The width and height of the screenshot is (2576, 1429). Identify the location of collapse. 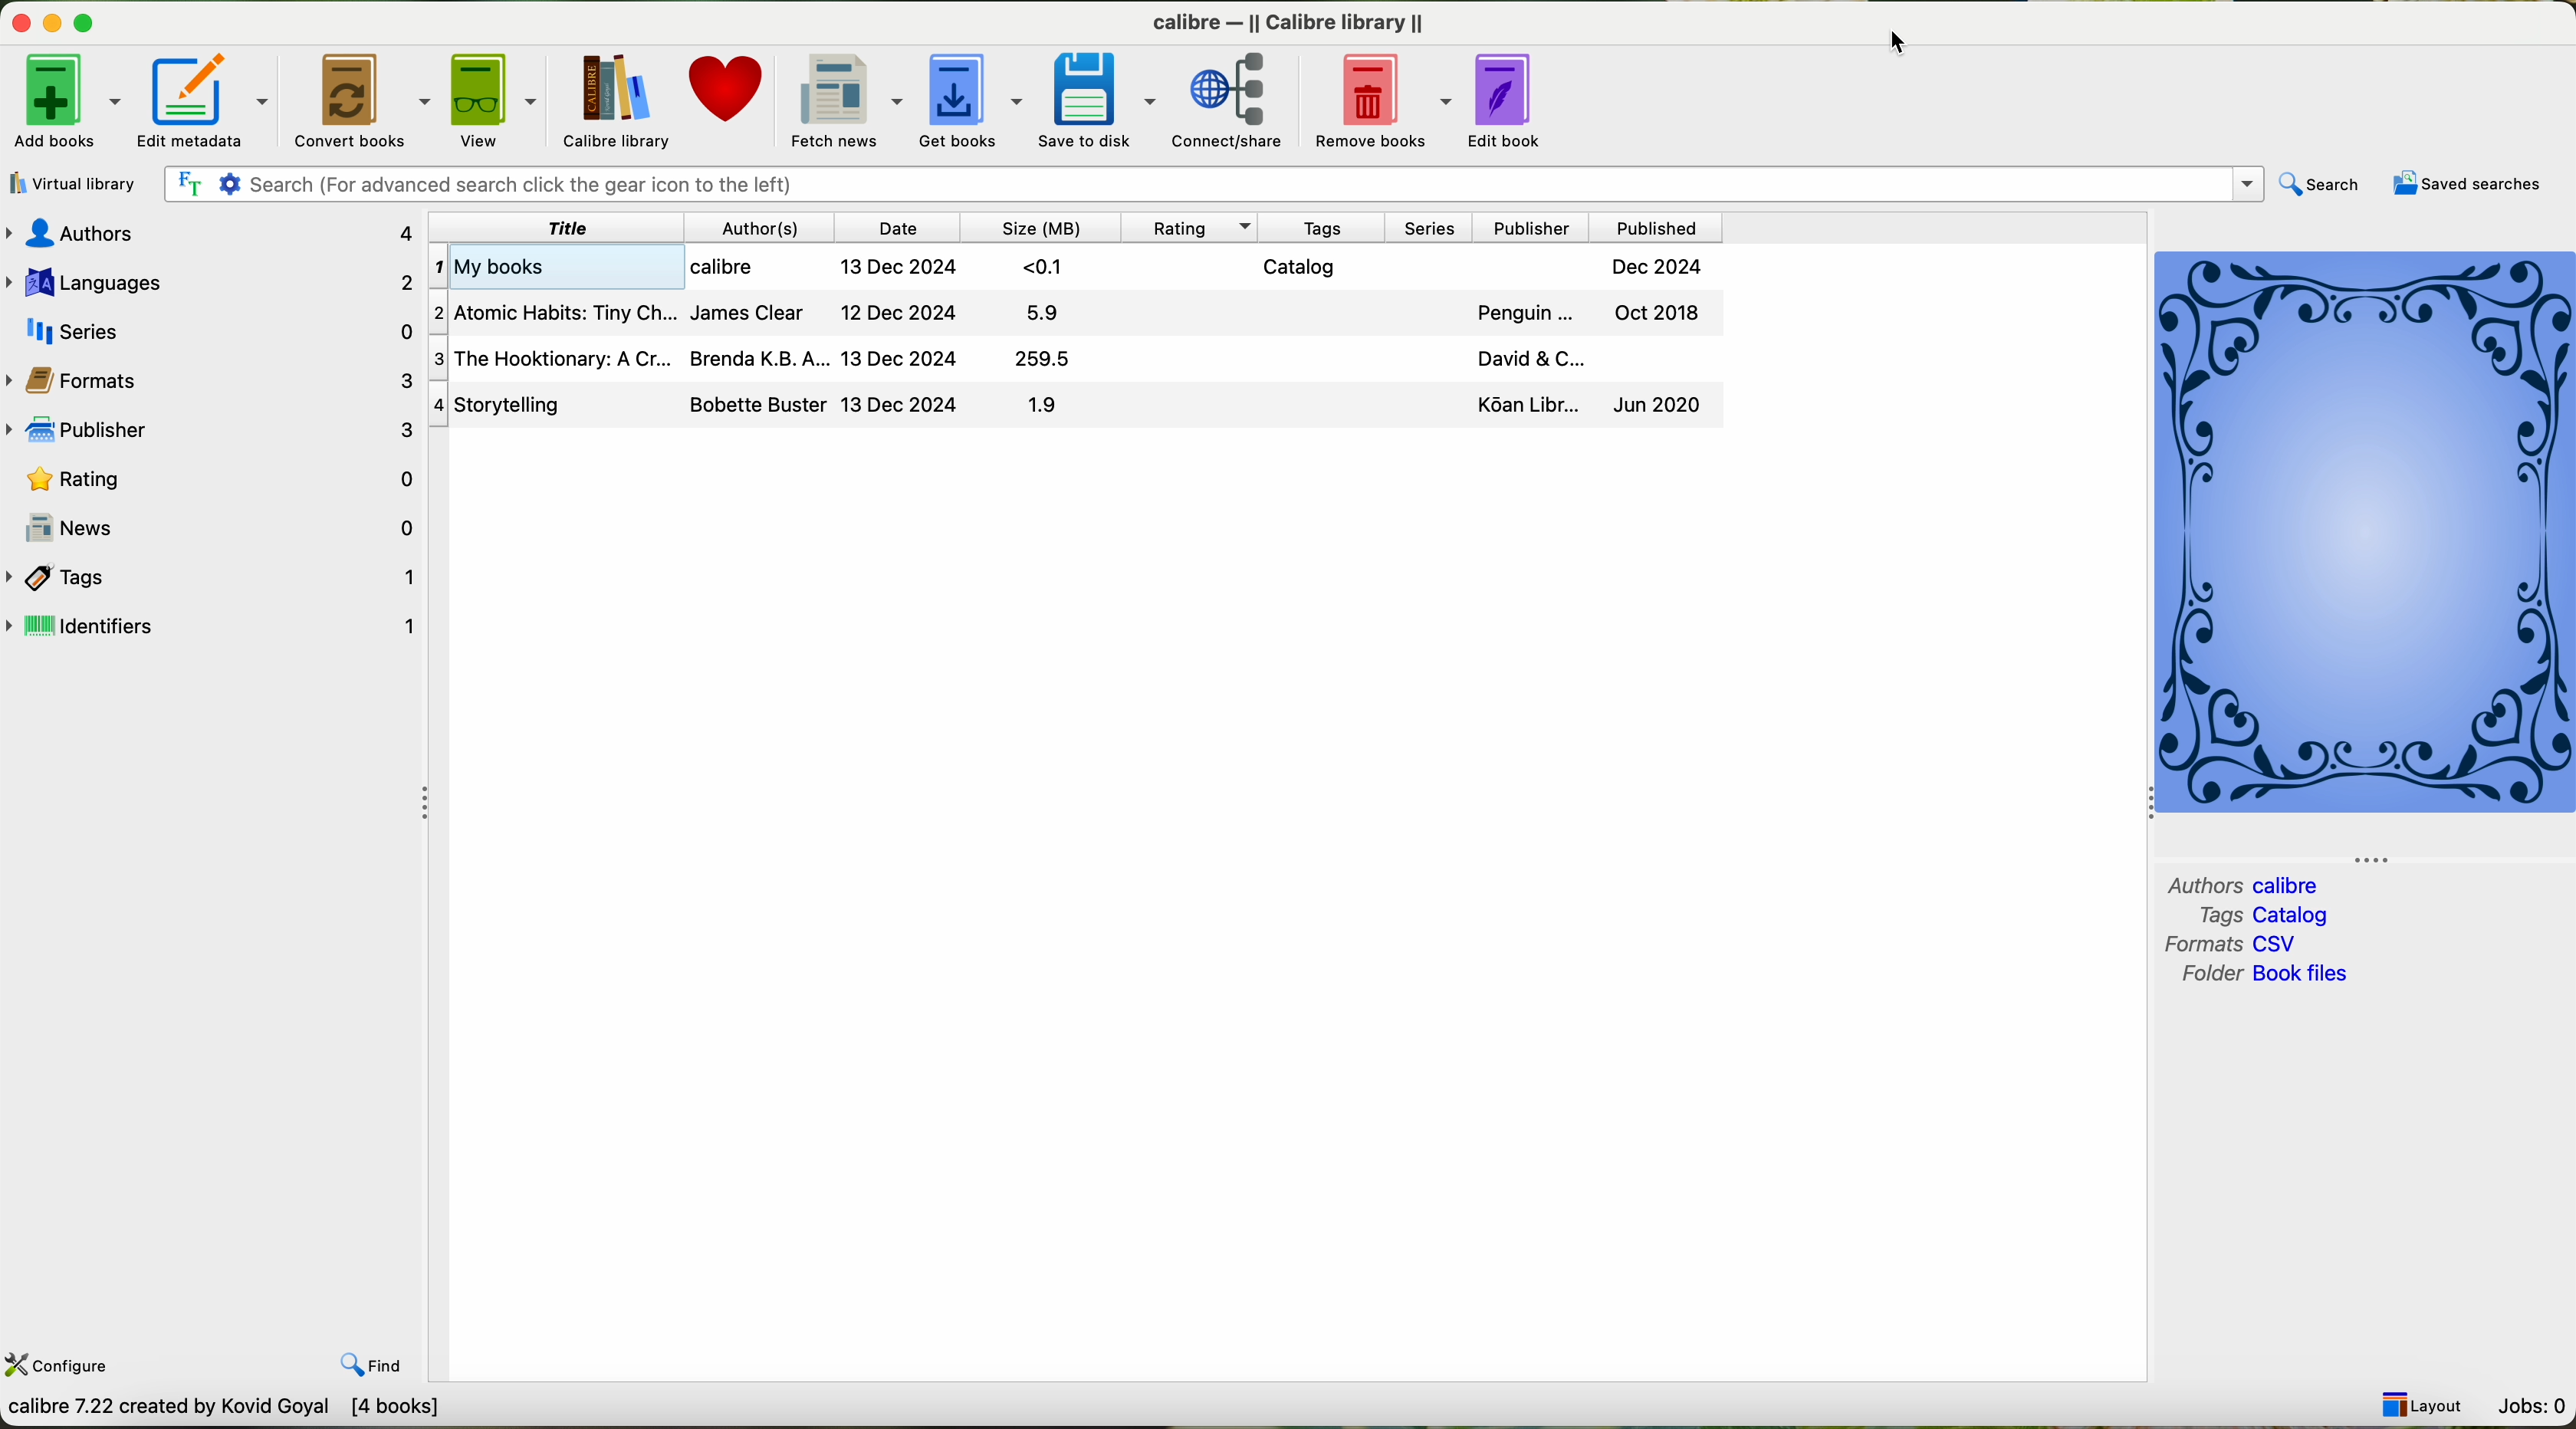
(428, 805).